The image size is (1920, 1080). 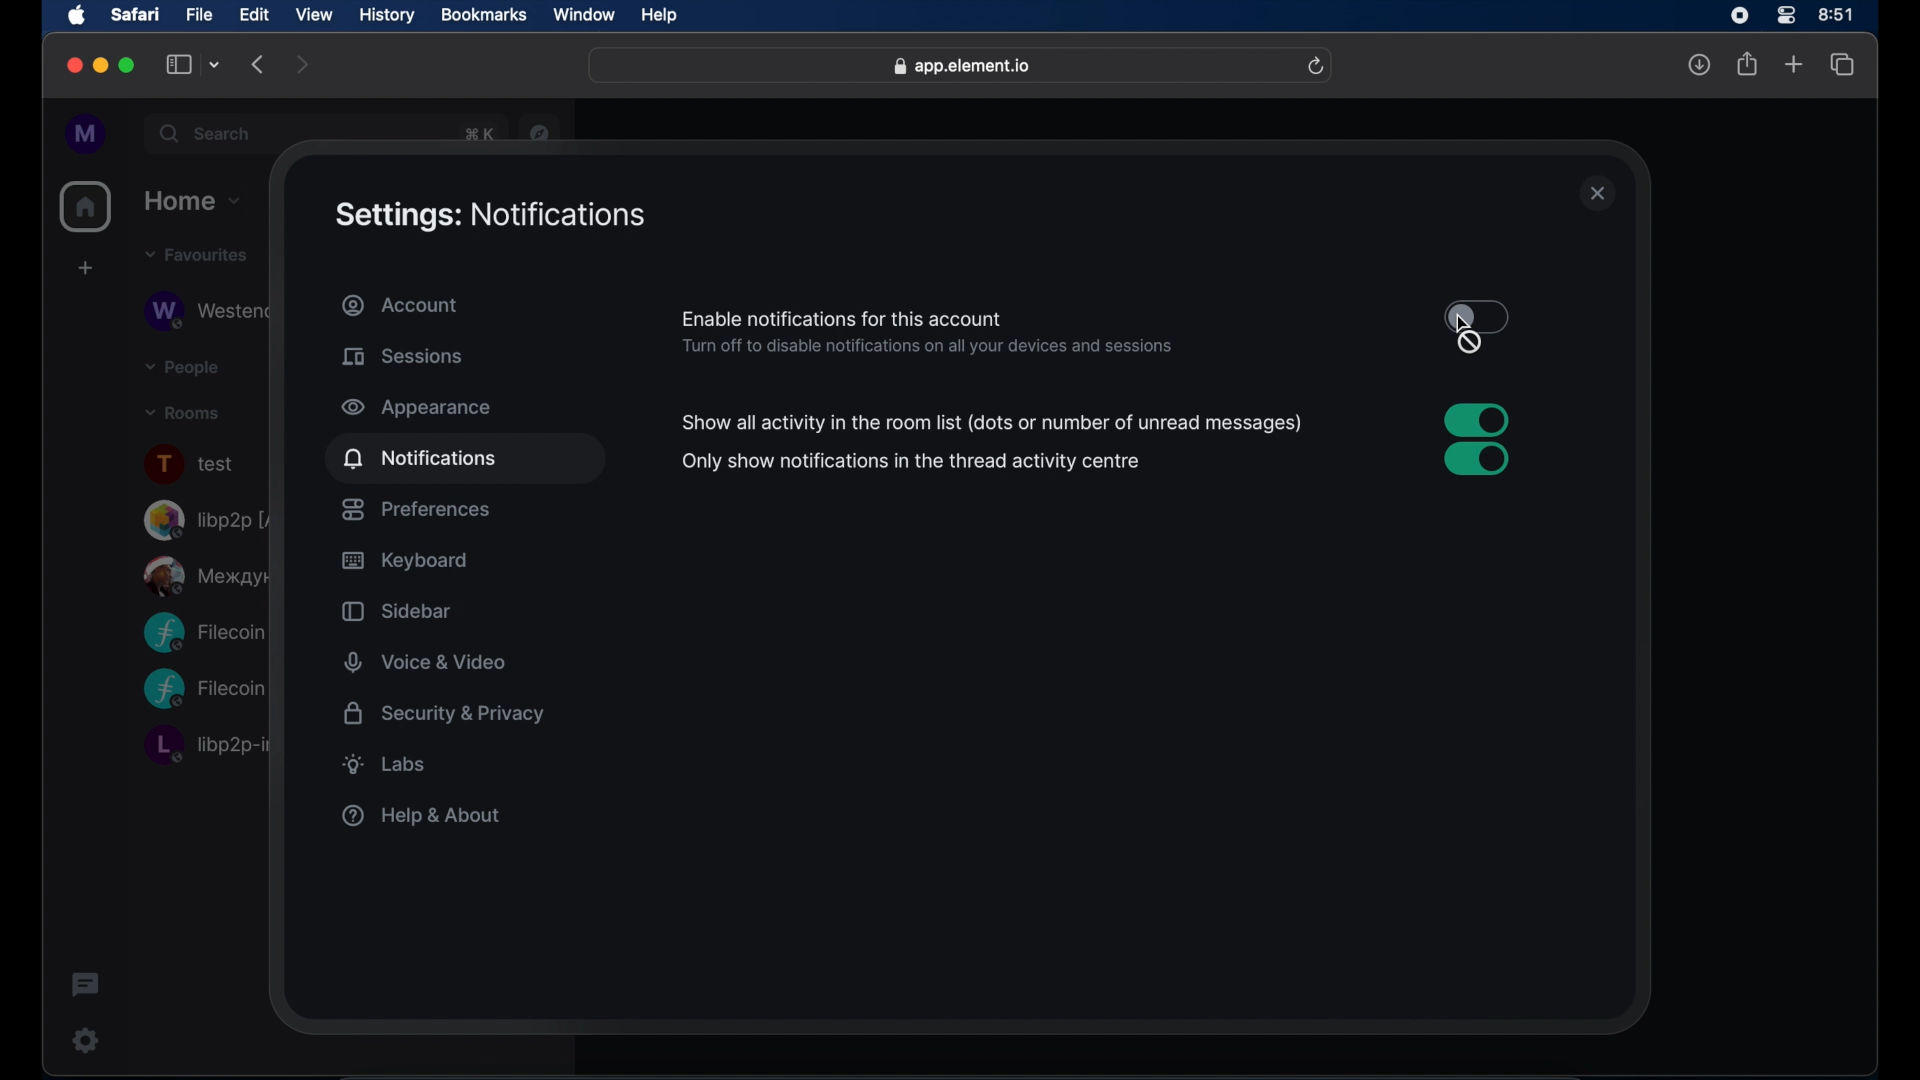 What do you see at coordinates (387, 16) in the screenshot?
I see `history` at bounding box center [387, 16].